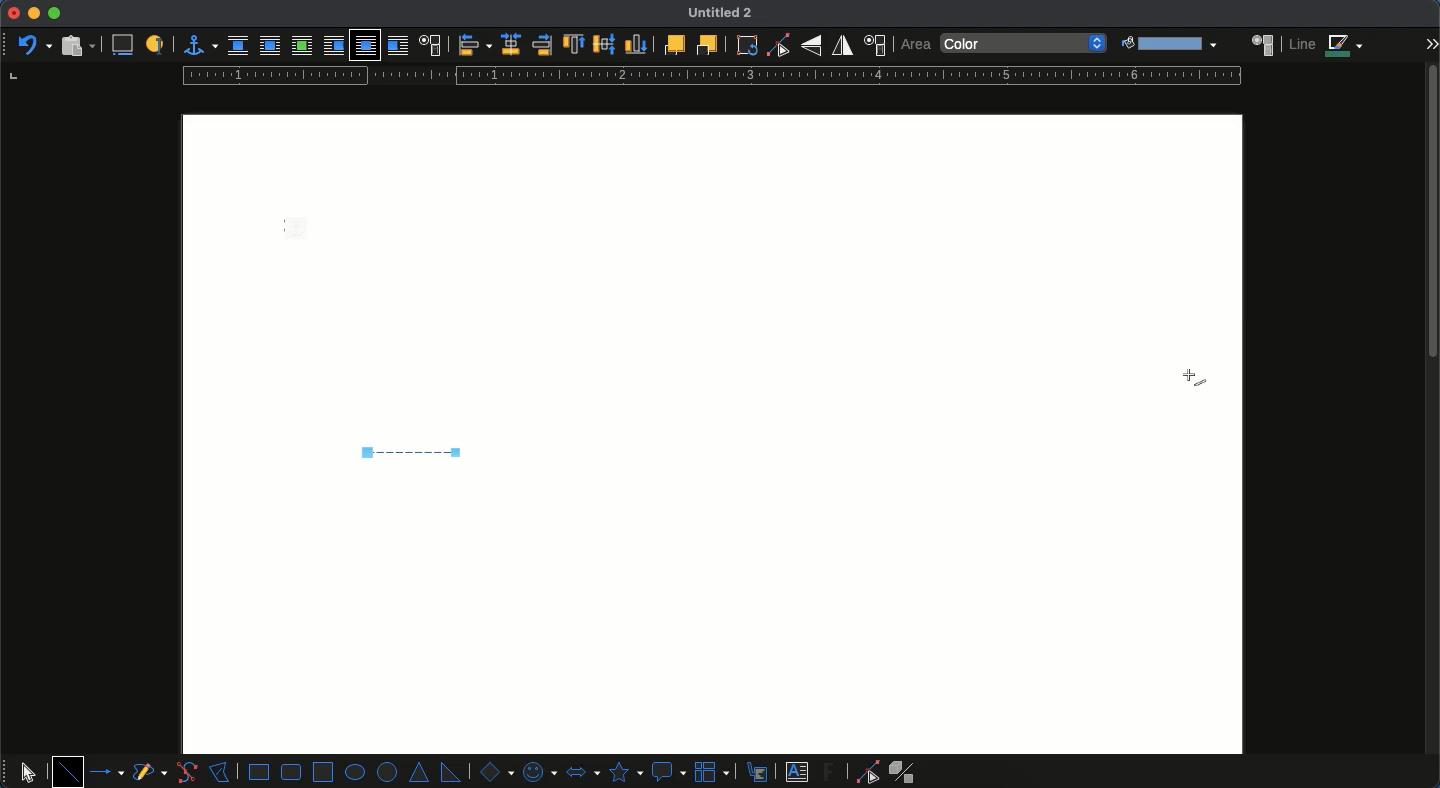 The image size is (1440, 788). Describe the element at coordinates (542, 45) in the screenshot. I see `right` at that location.